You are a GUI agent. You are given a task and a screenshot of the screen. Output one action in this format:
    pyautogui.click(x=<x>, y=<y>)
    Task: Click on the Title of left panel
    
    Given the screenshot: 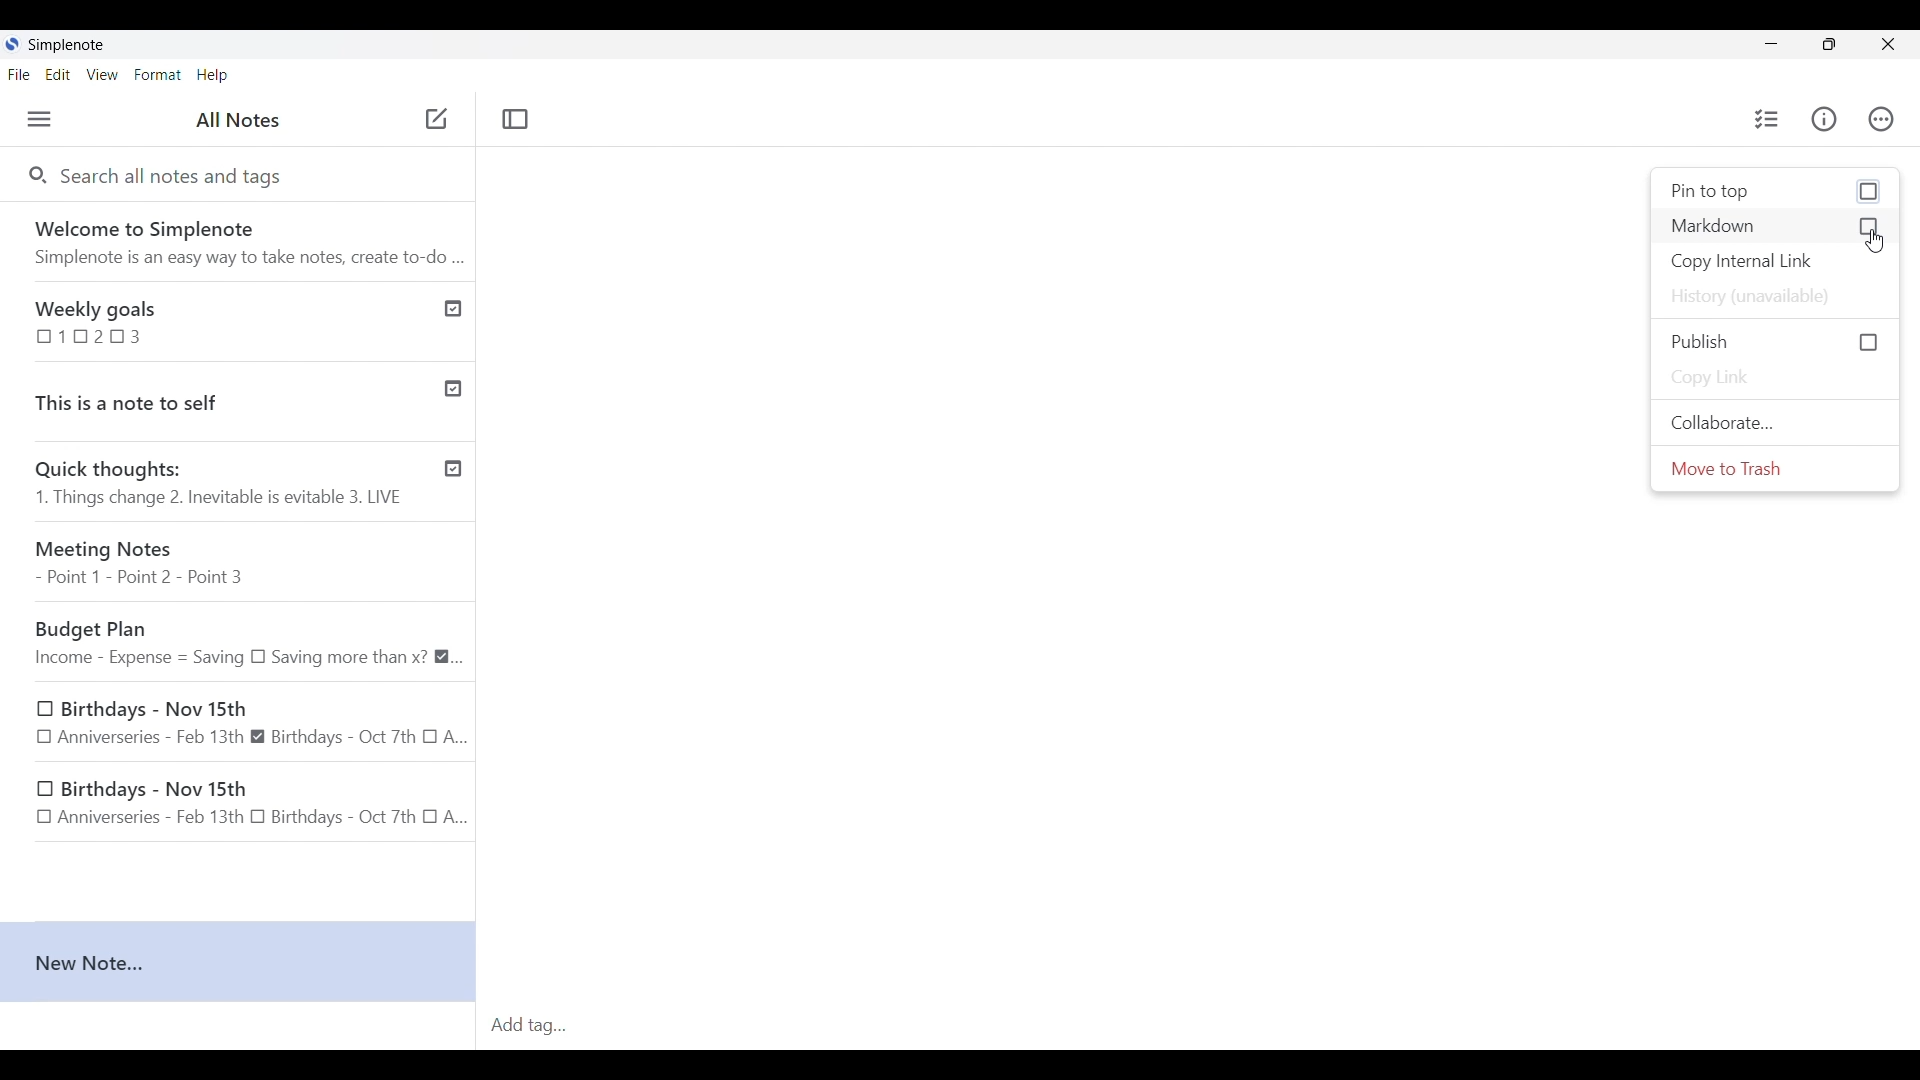 What is the action you would take?
    pyautogui.click(x=238, y=119)
    